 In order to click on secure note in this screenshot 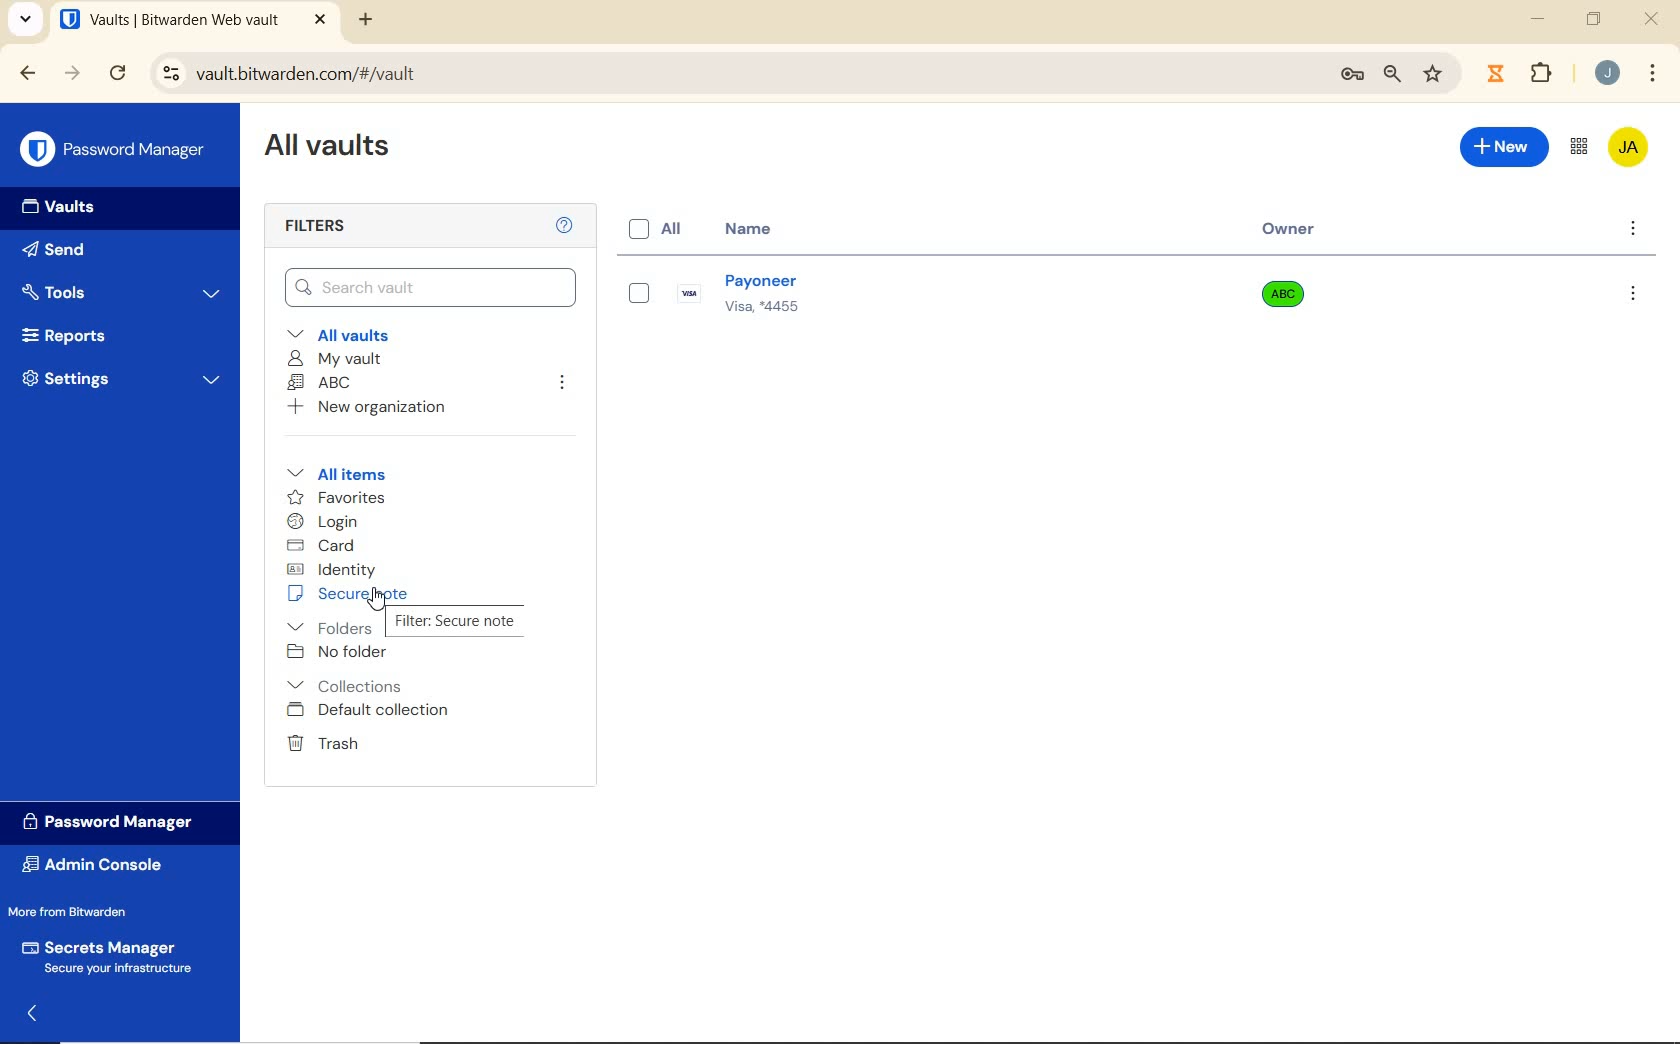, I will do `click(354, 594)`.